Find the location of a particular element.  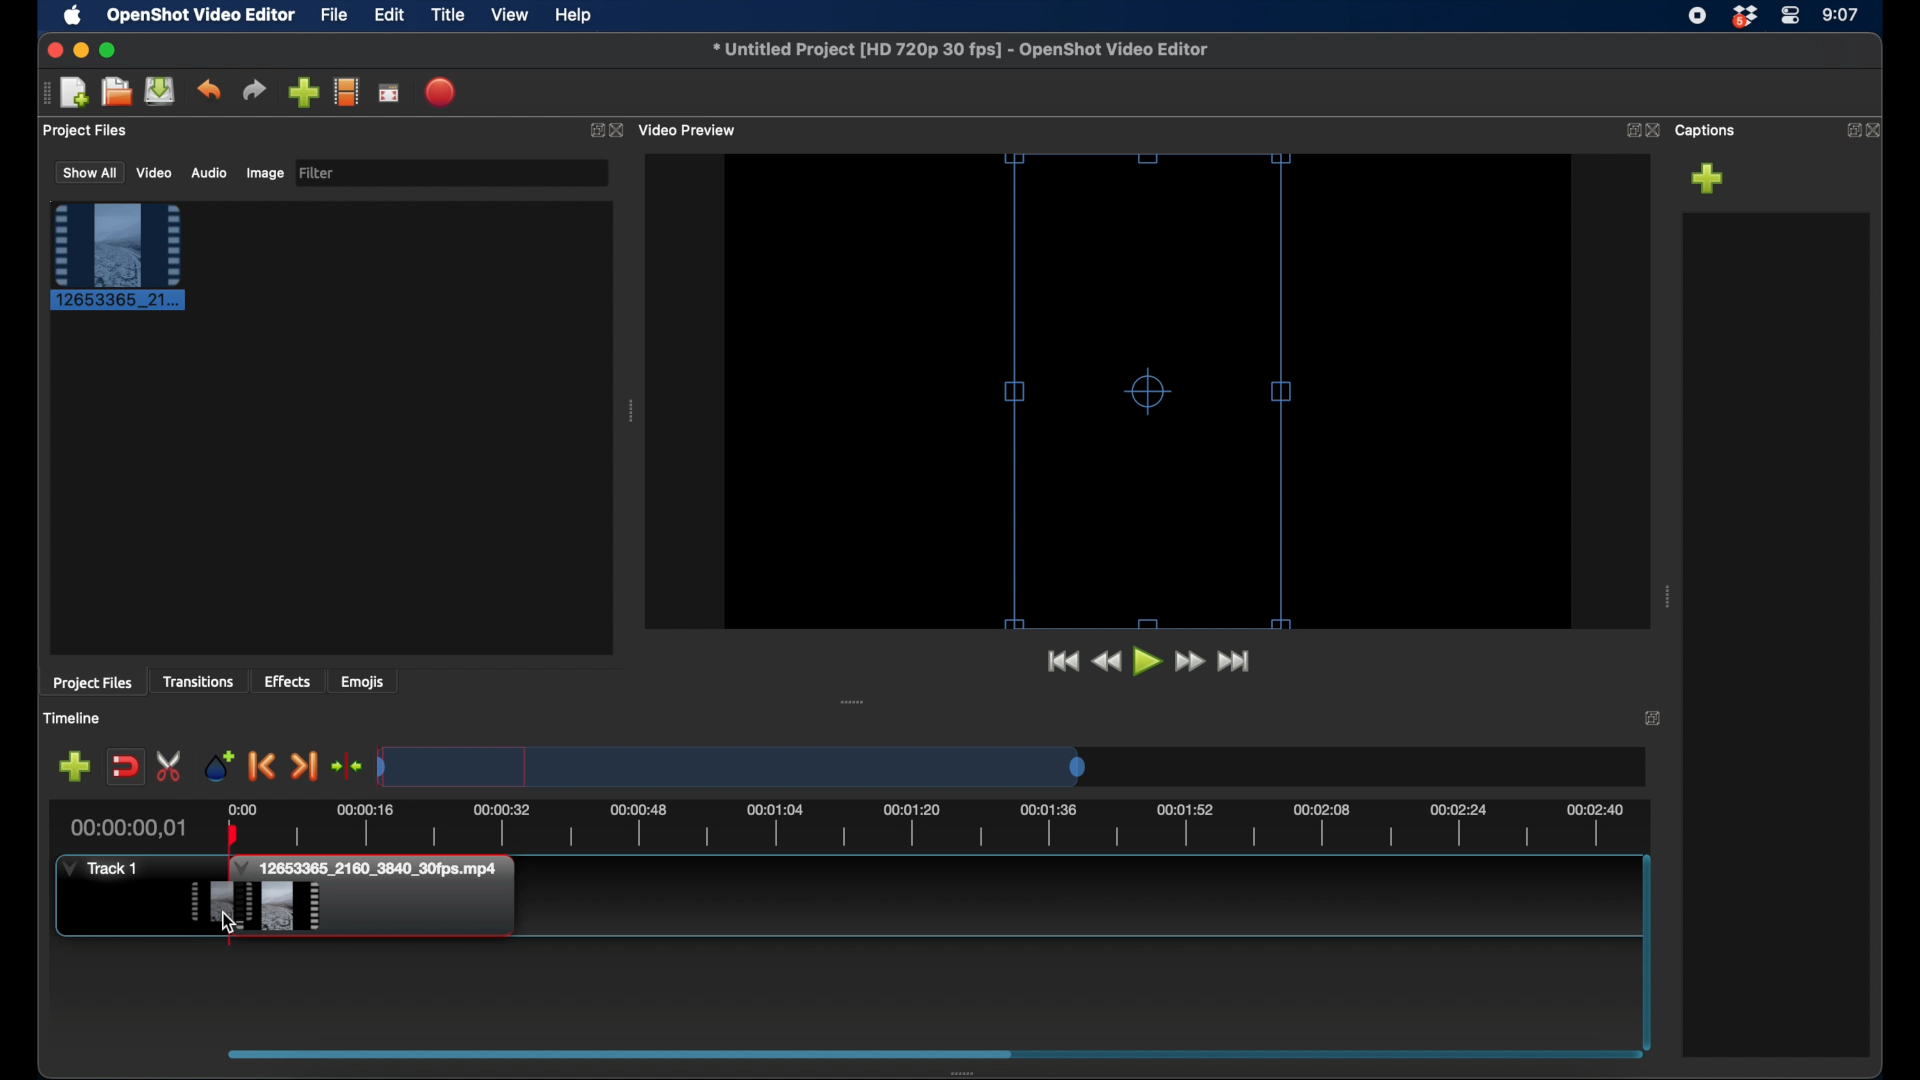

rewind is located at coordinates (1106, 661).